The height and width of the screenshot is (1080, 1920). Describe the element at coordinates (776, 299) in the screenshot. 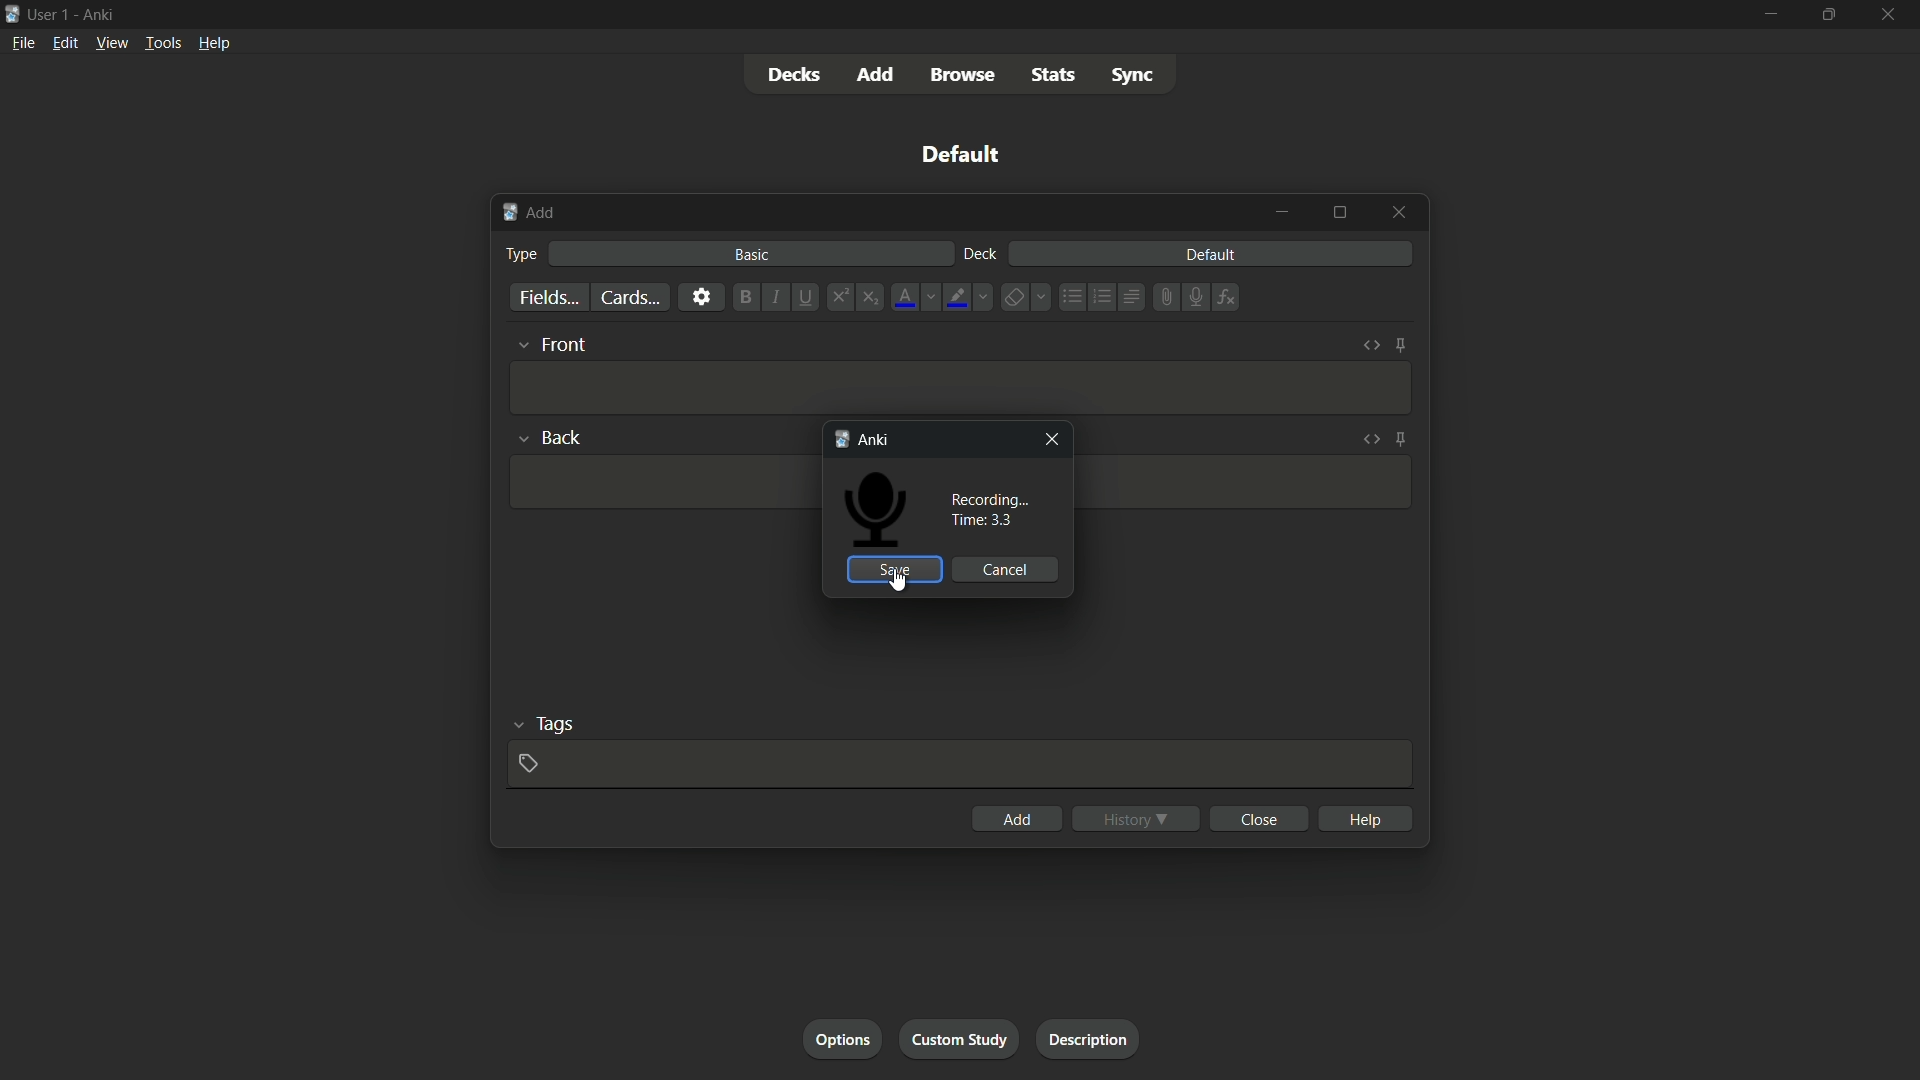

I see `italic` at that location.